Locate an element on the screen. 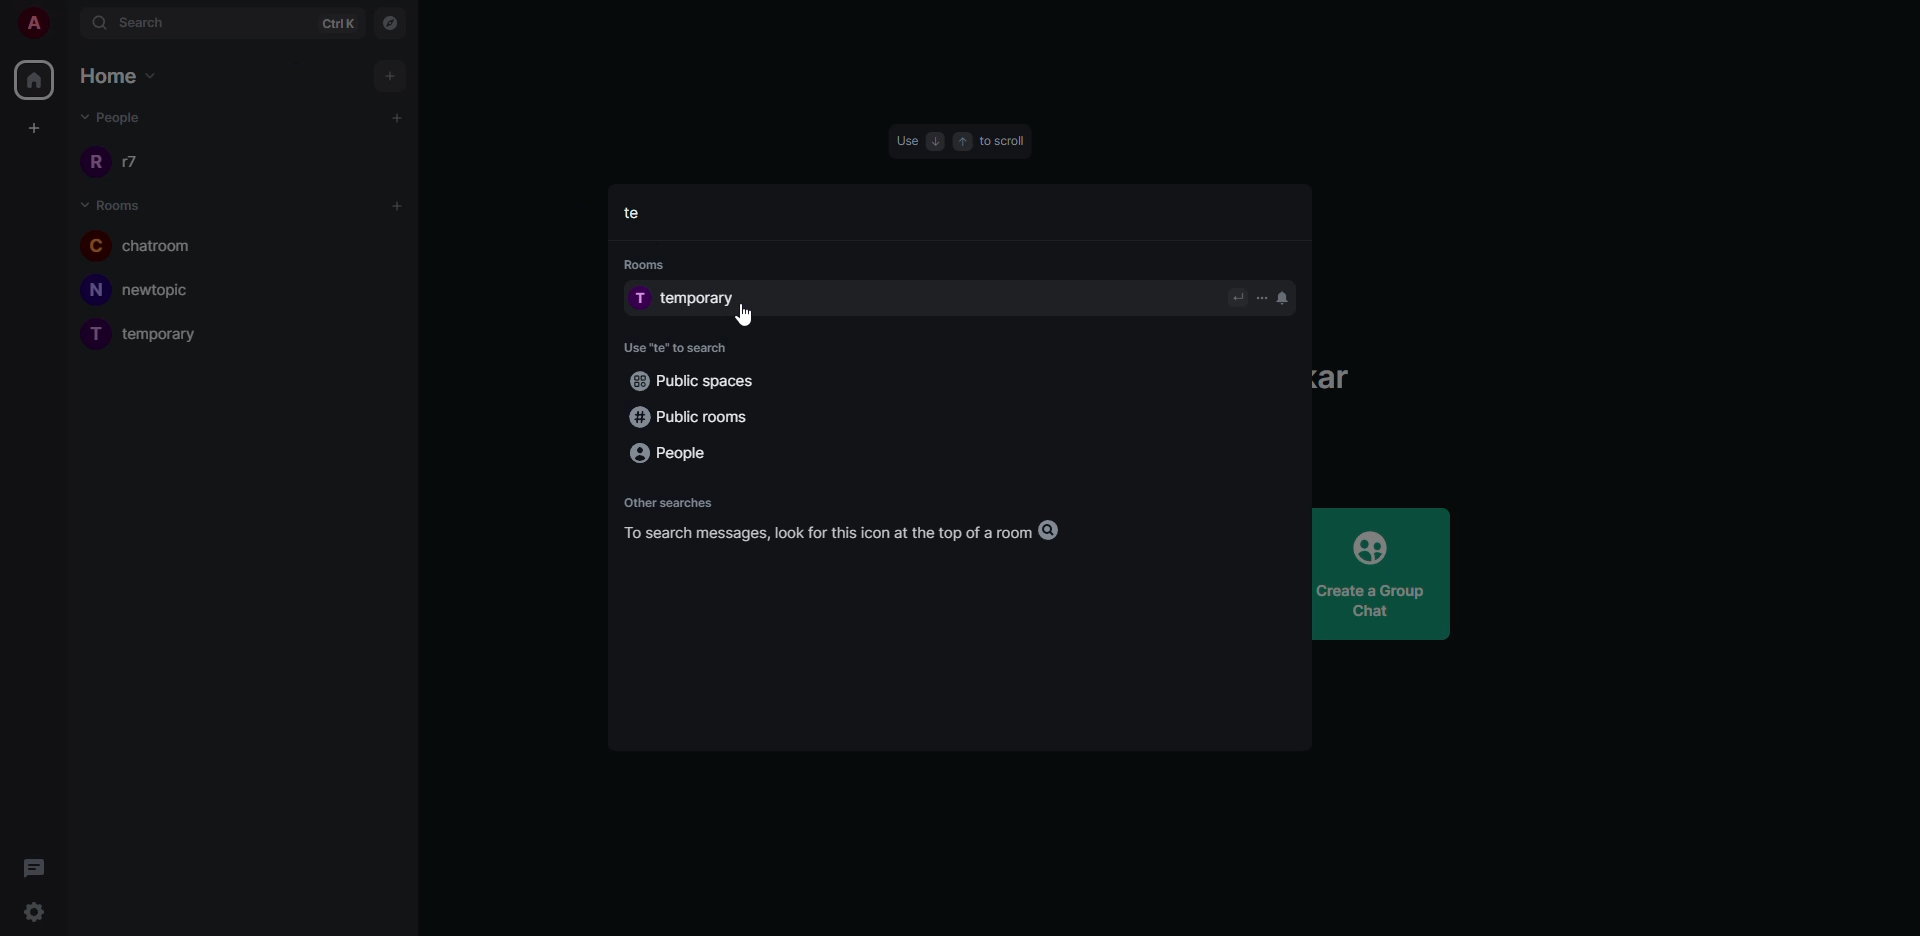  more is located at coordinates (1262, 297).